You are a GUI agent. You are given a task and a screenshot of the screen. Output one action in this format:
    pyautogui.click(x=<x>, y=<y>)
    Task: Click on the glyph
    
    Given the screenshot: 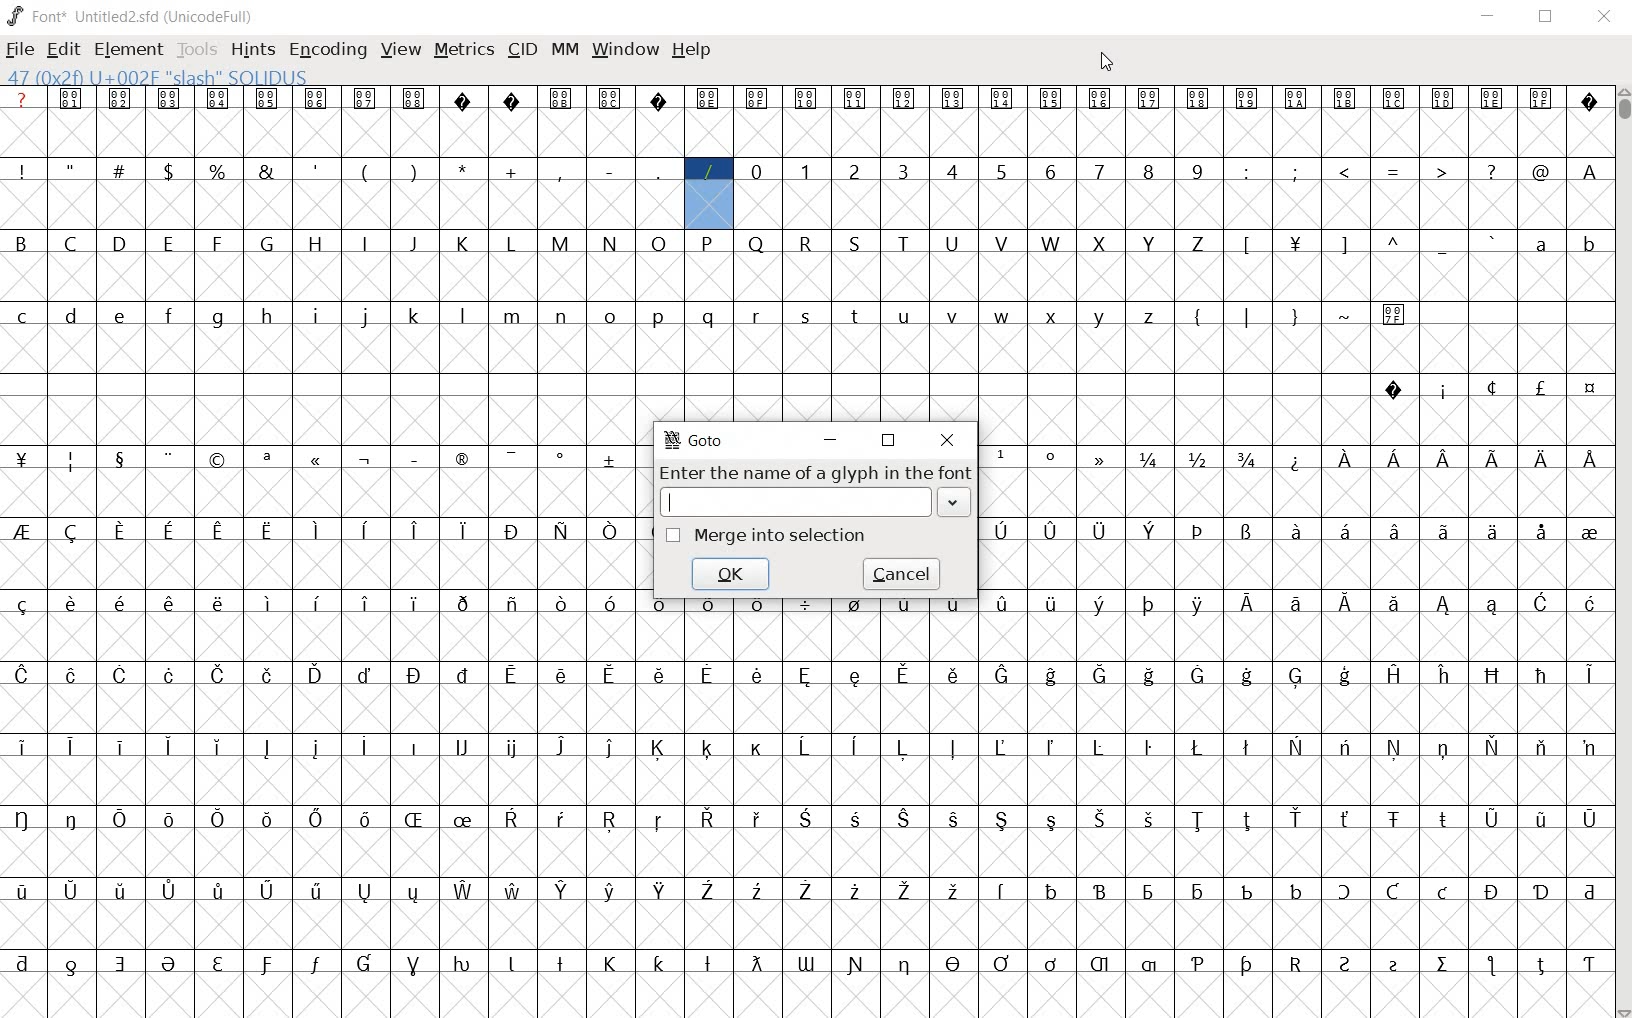 What is the action you would take?
    pyautogui.click(x=610, y=172)
    